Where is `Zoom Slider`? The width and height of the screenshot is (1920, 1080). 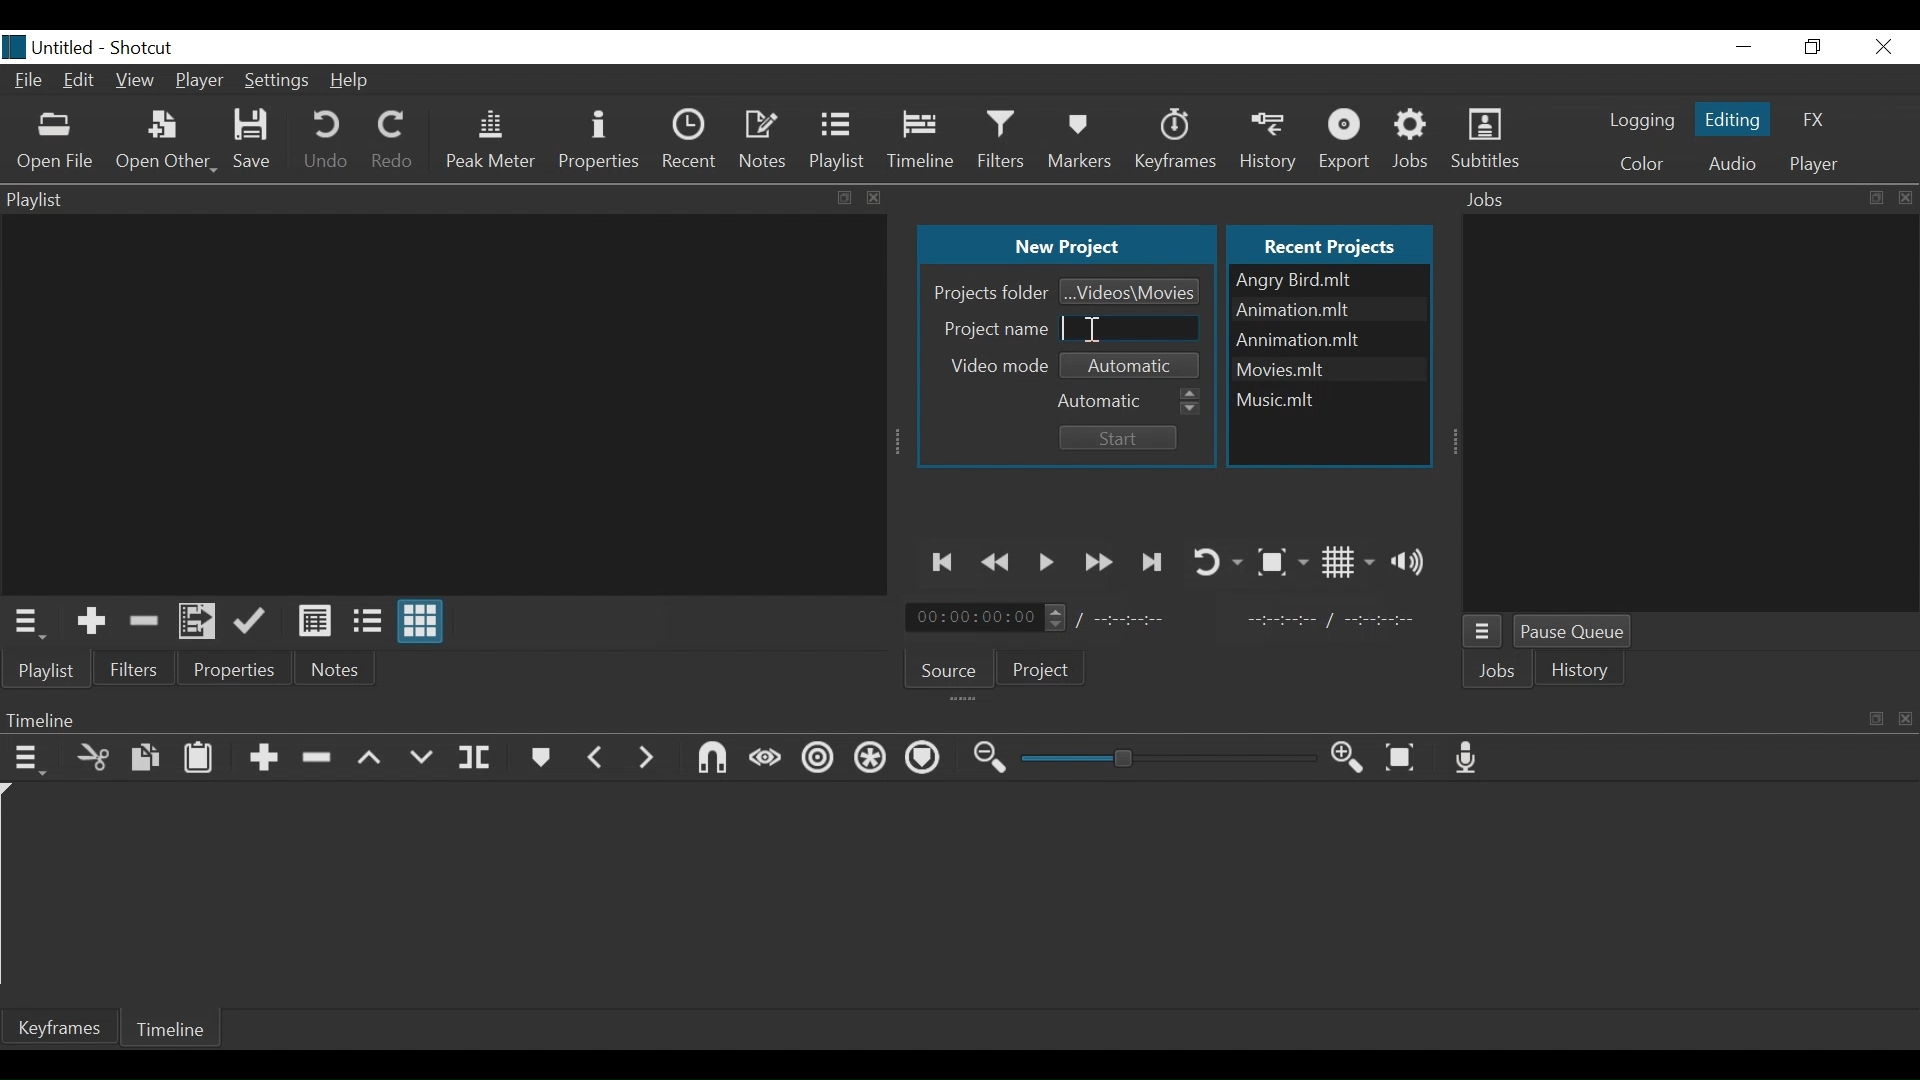
Zoom Slider is located at coordinates (1168, 759).